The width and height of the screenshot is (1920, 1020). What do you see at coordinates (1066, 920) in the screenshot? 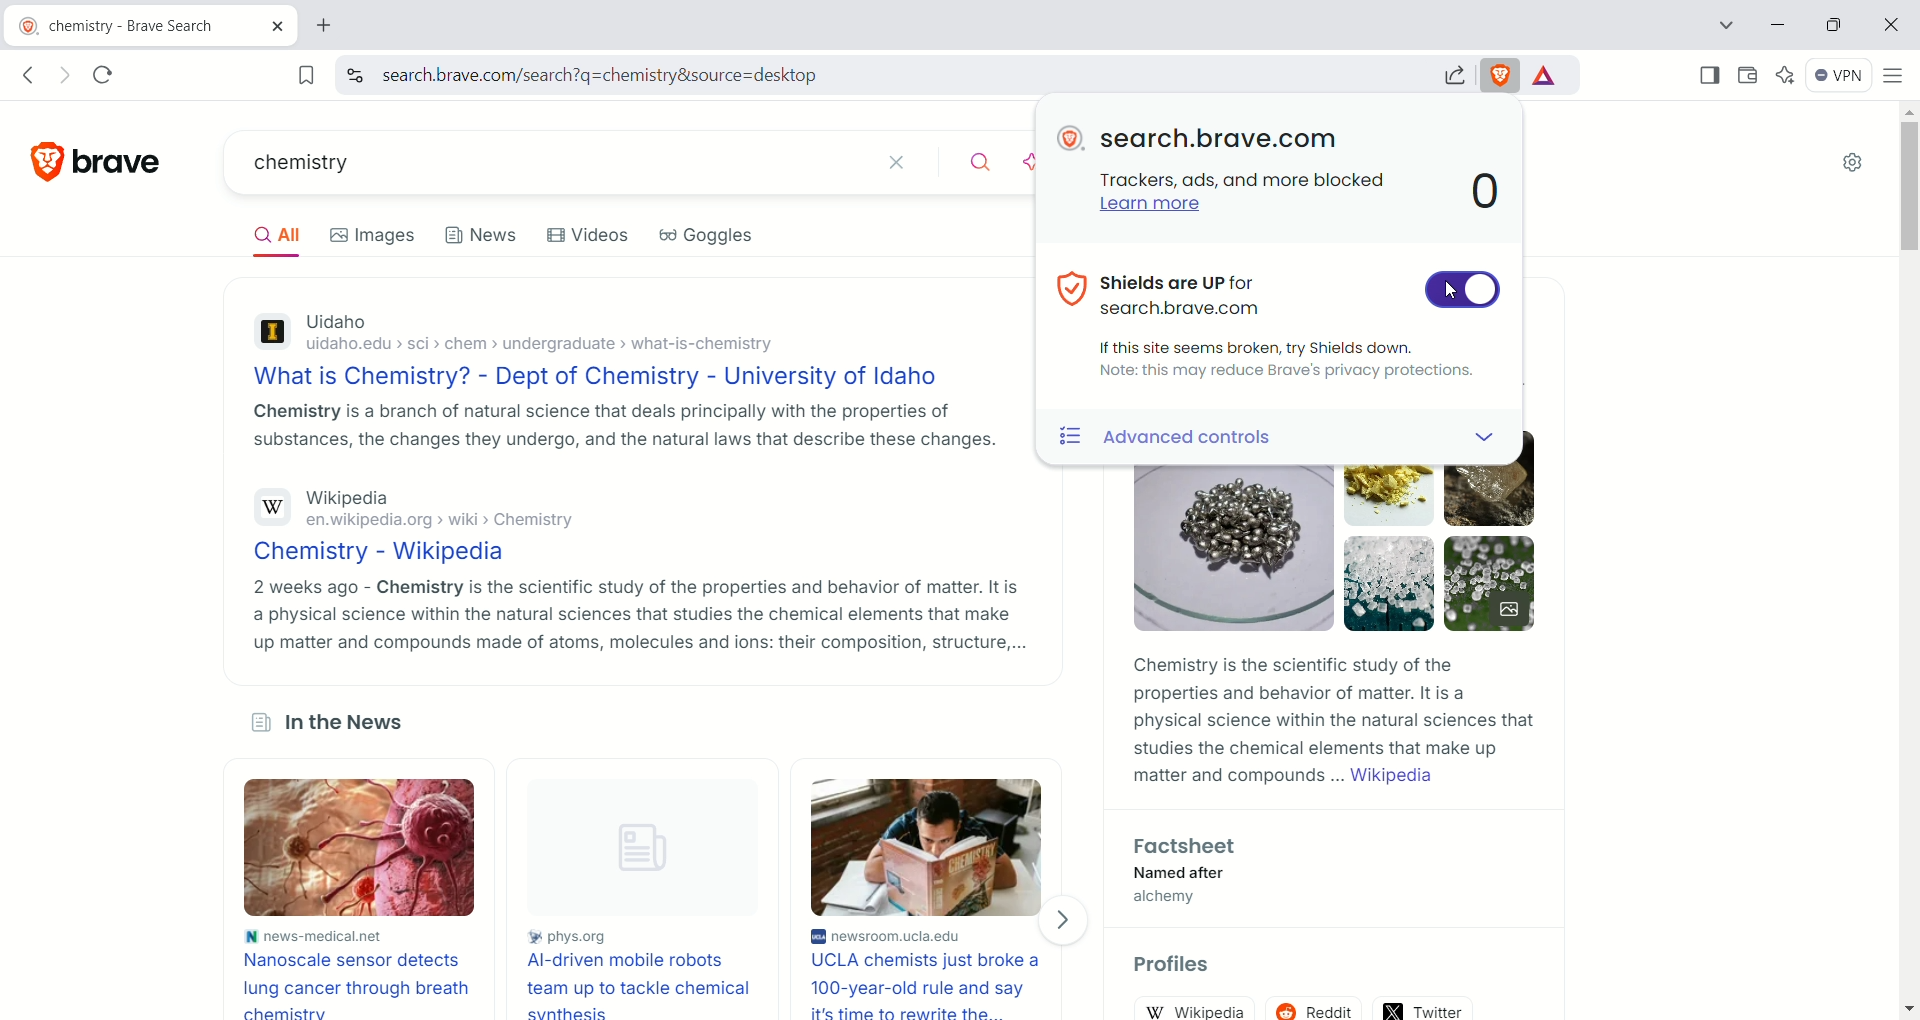
I see `next` at bounding box center [1066, 920].